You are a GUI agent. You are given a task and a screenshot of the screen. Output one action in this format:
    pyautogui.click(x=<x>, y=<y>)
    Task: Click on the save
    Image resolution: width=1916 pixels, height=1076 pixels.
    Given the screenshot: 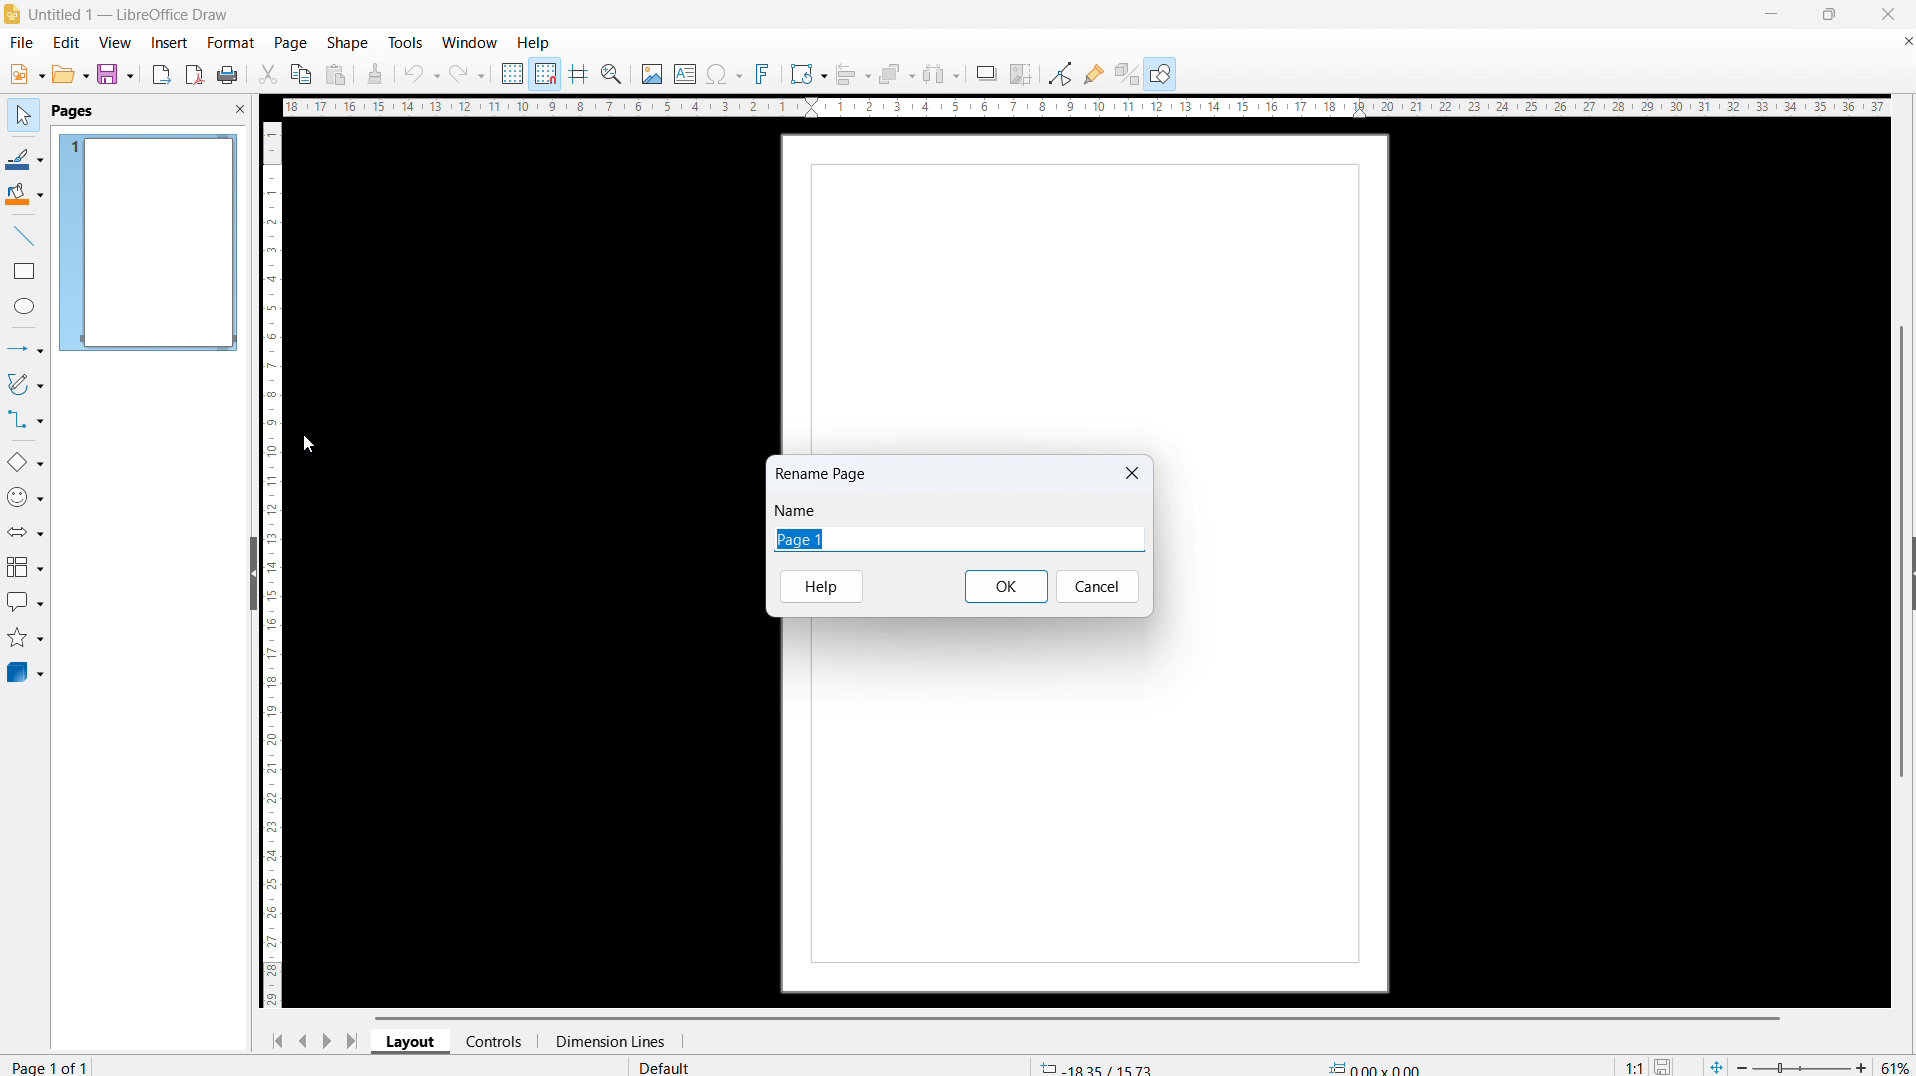 What is the action you would take?
    pyautogui.click(x=1666, y=1064)
    